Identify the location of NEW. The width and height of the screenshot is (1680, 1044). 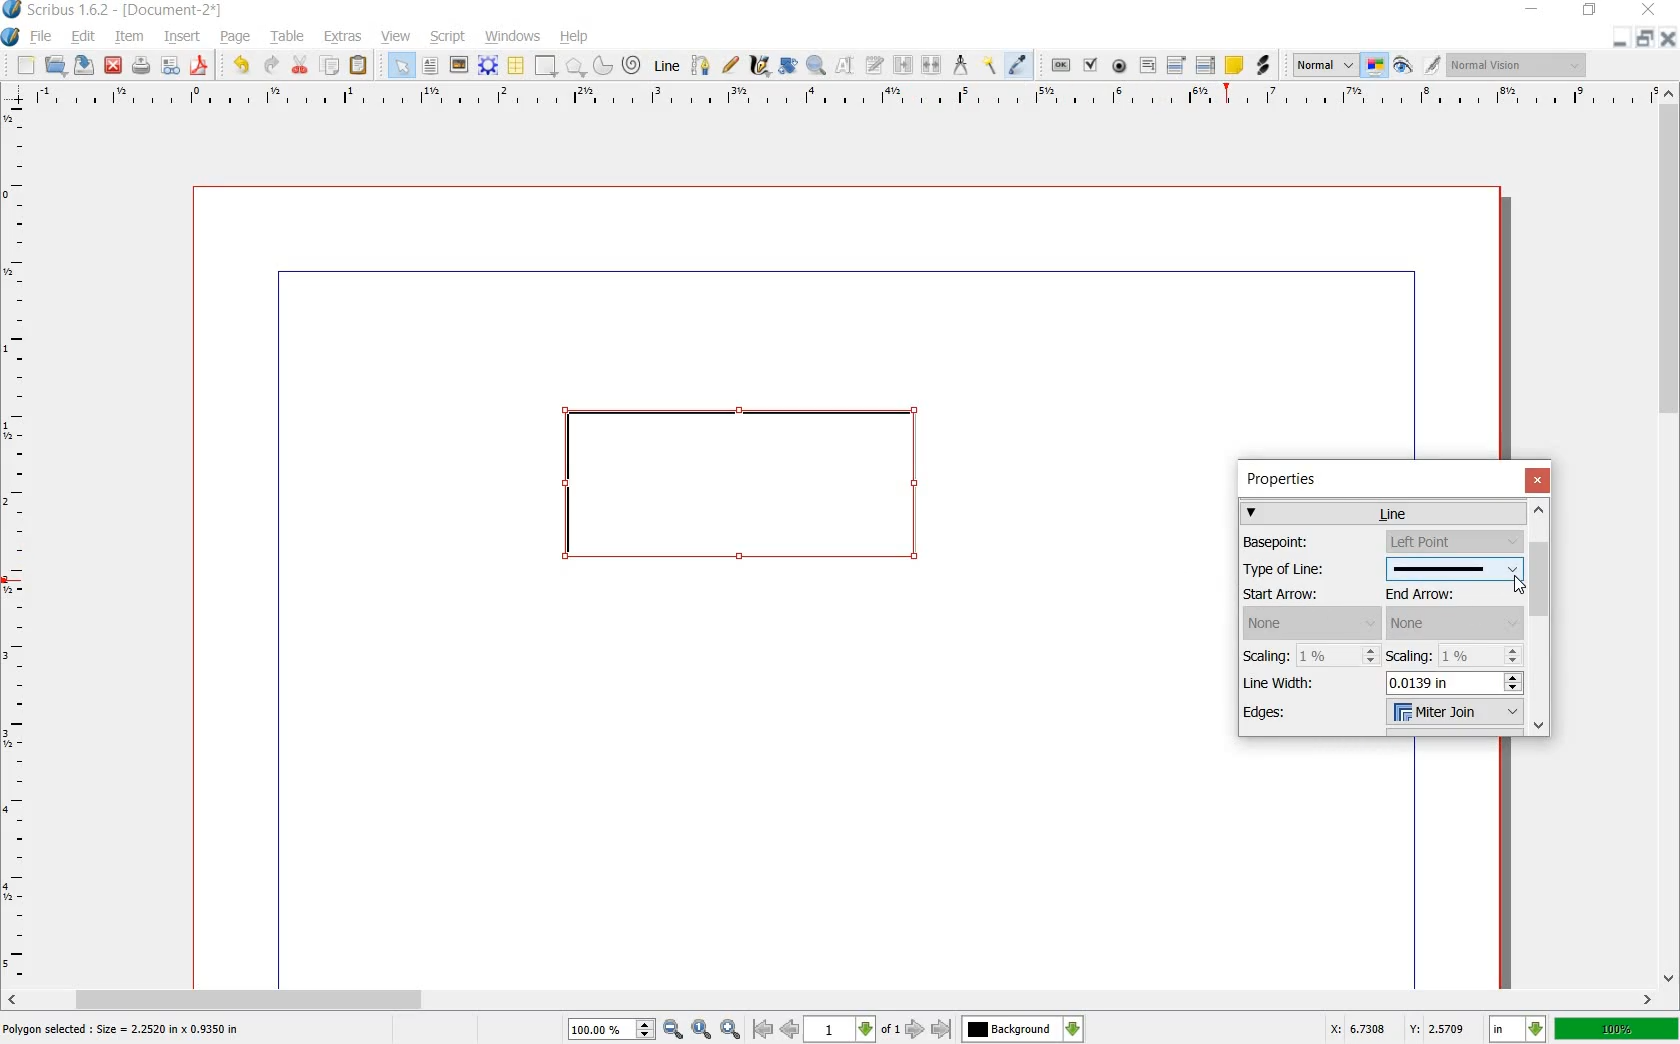
(25, 66).